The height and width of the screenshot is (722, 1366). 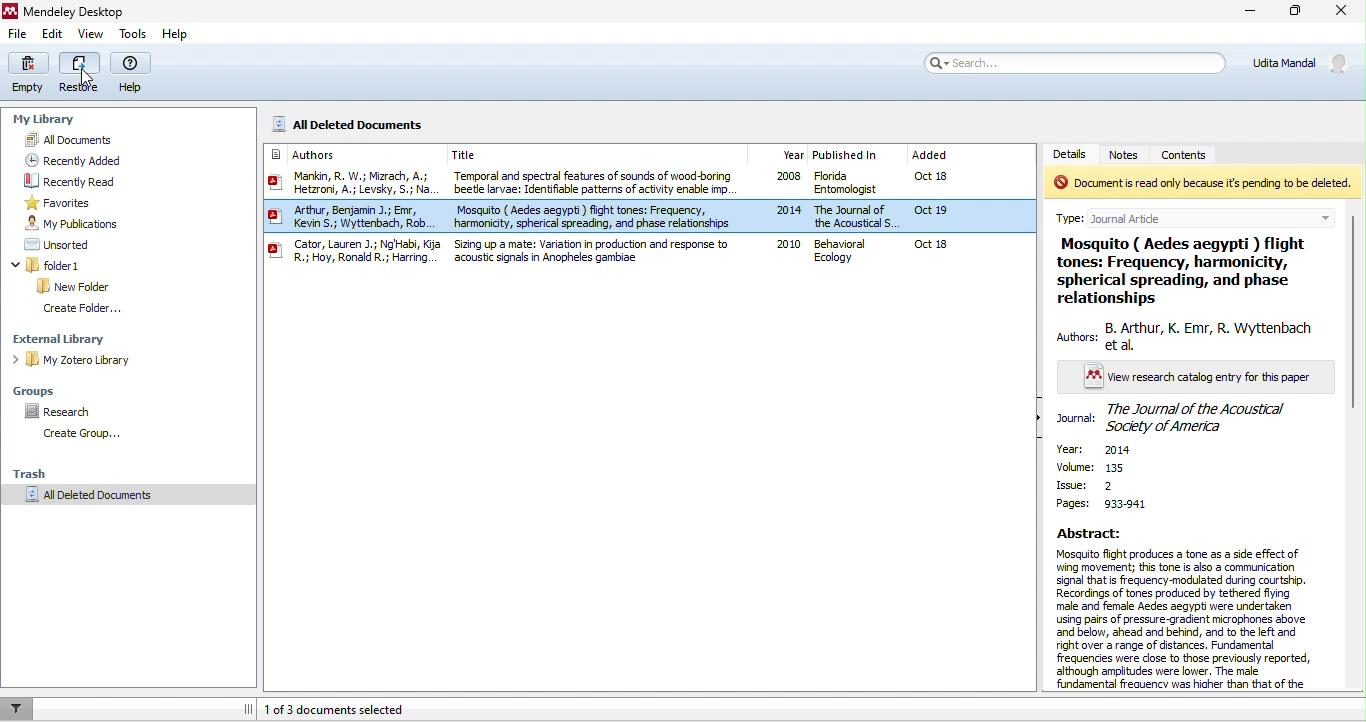 What do you see at coordinates (94, 180) in the screenshot?
I see `recently read` at bounding box center [94, 180].